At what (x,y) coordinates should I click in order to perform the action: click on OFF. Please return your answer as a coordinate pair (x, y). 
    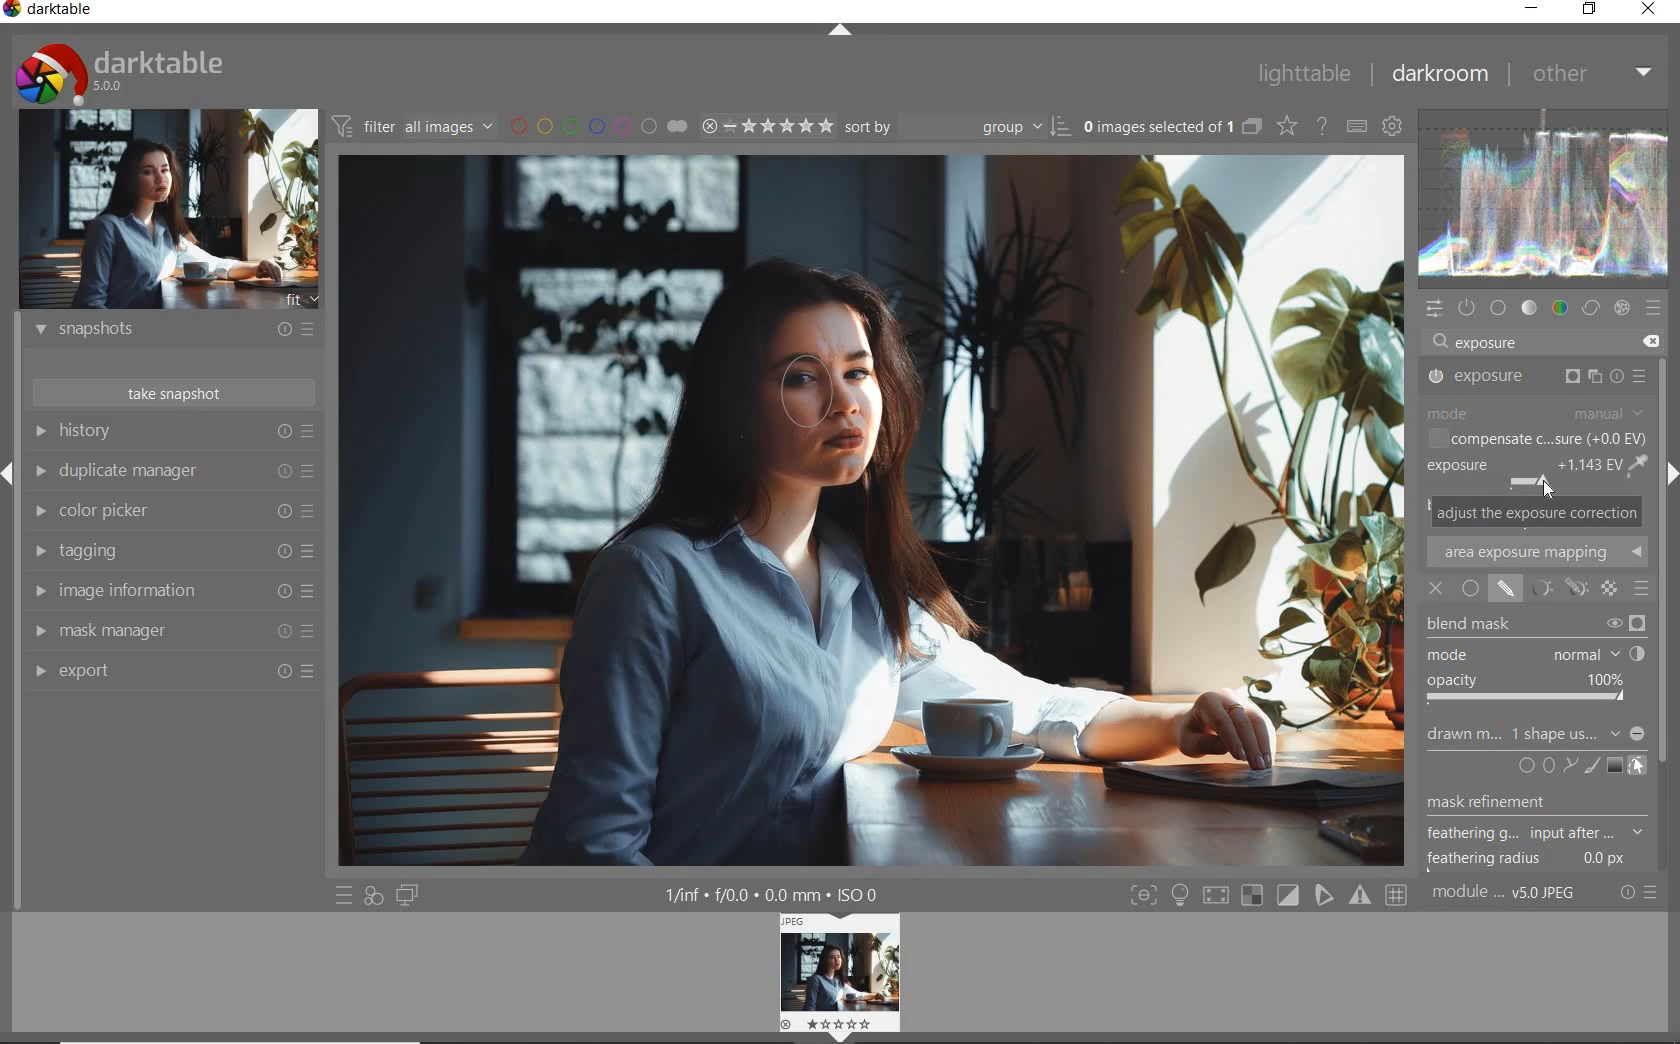
    Looking at the image, I should click on (1435, 590).